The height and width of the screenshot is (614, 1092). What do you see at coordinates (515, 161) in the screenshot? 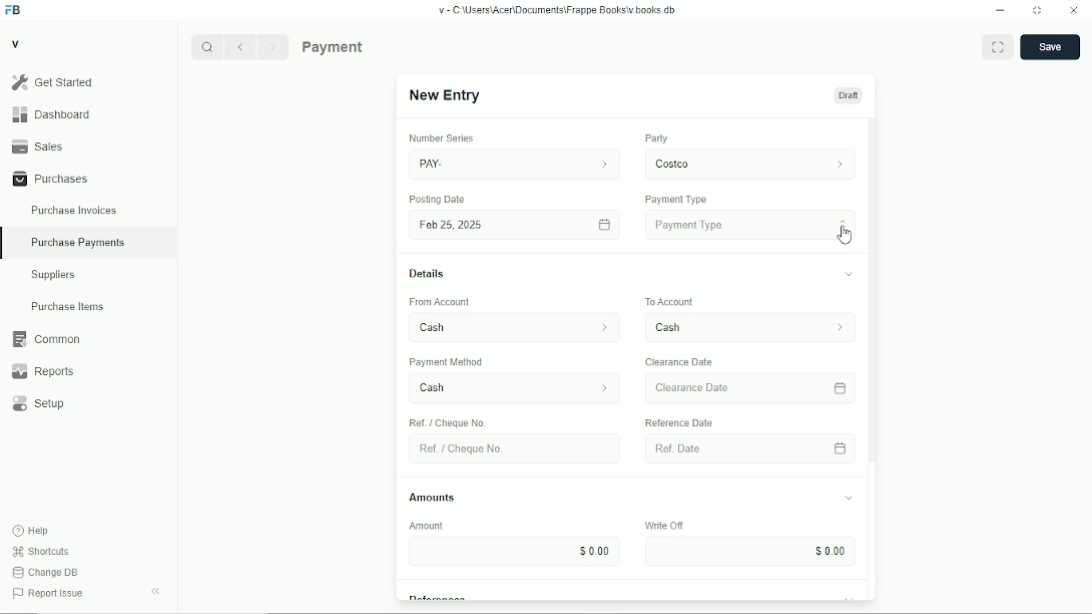
I see `PAY.` at bounding box center [515, 161].